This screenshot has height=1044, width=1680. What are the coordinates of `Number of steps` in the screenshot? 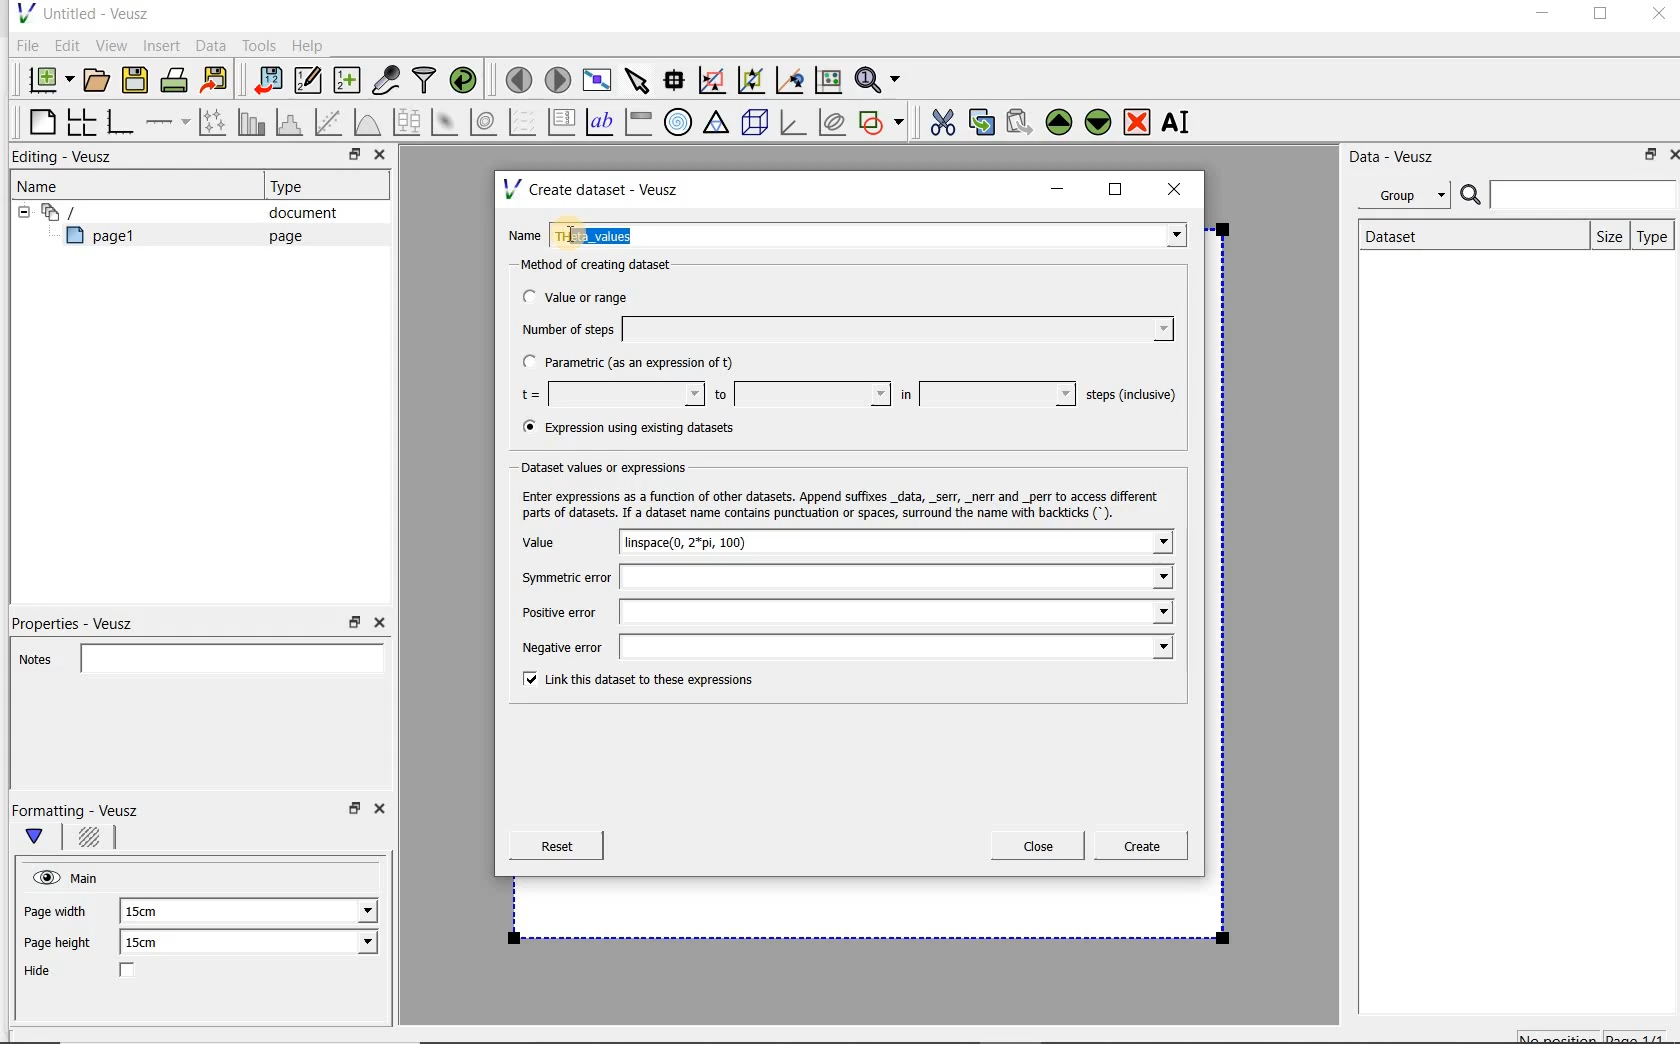 It's located at (841, 329).